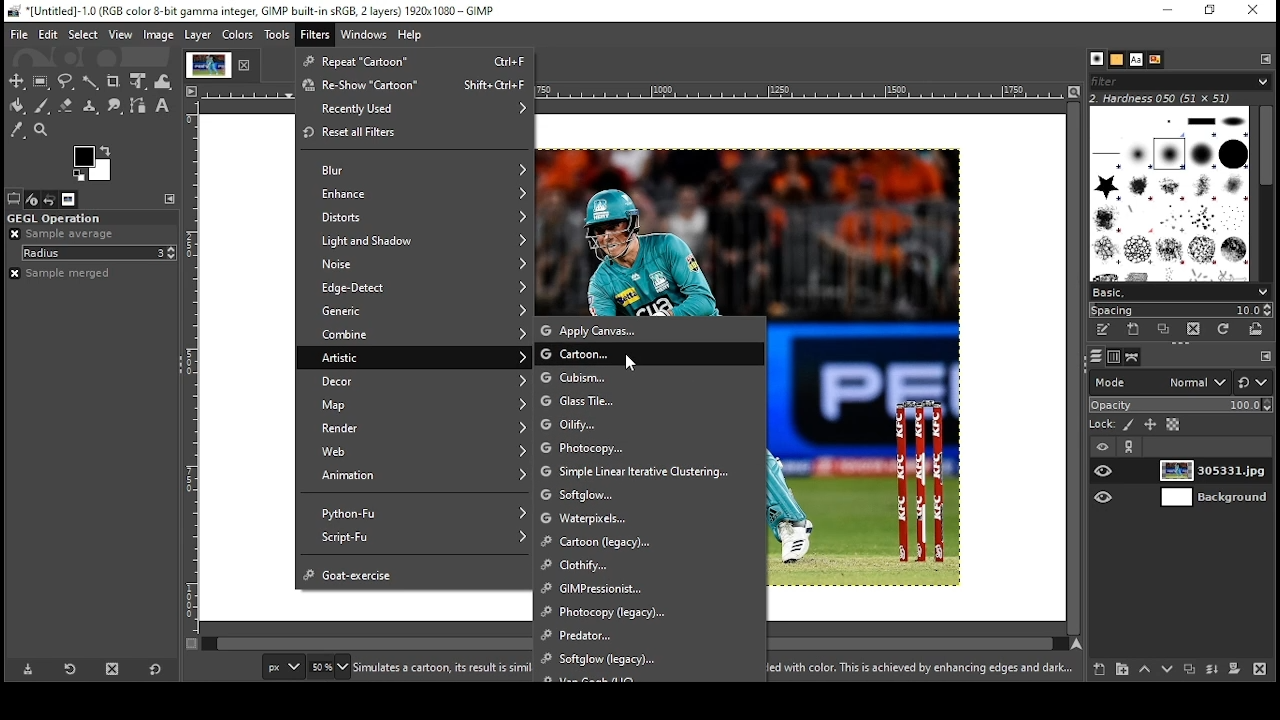 This screenshot has height=720, width=1280. What do you see at coordinates (50, 35) in the screenshot?
I see `edit` at bounding box center [50, 35].